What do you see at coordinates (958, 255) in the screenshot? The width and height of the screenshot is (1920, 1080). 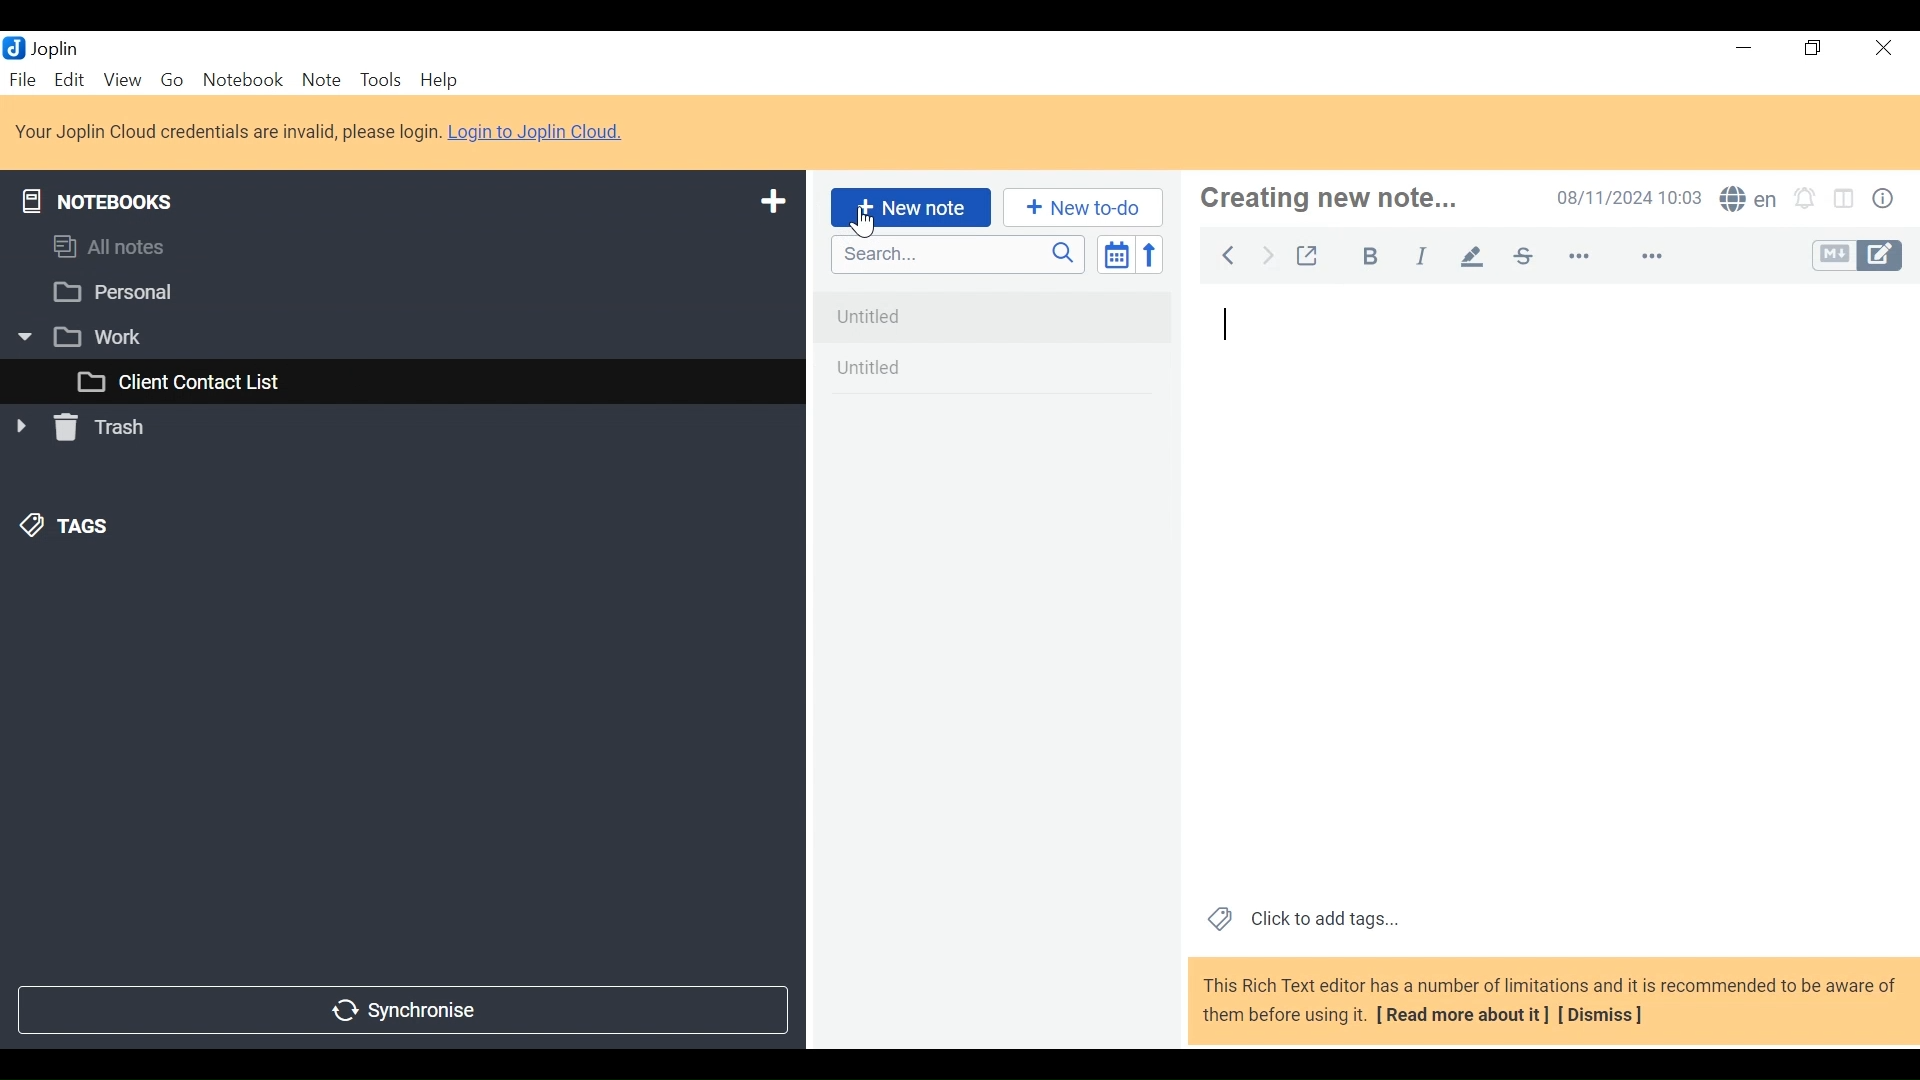 I see `Serach` at bounding box center [958, 255].